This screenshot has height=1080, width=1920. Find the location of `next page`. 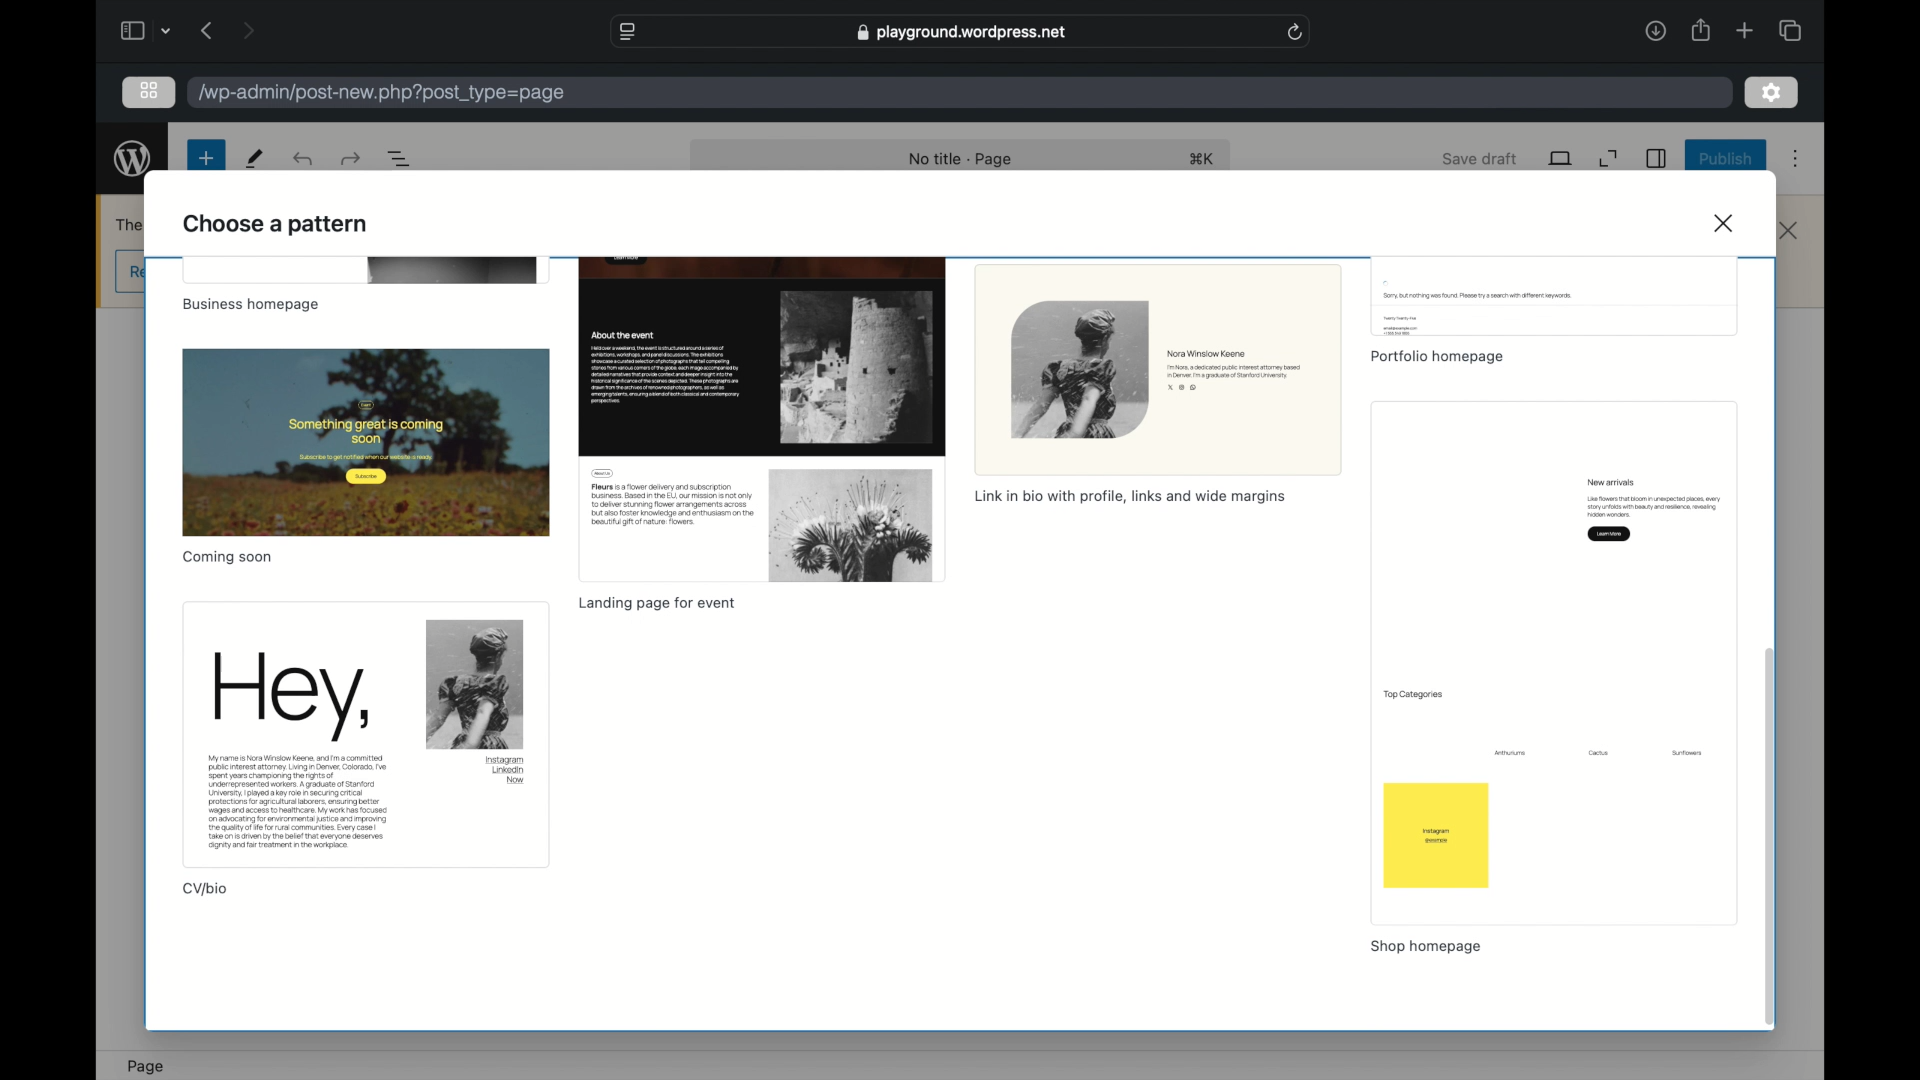

next page is located at coordinates (248, 30).